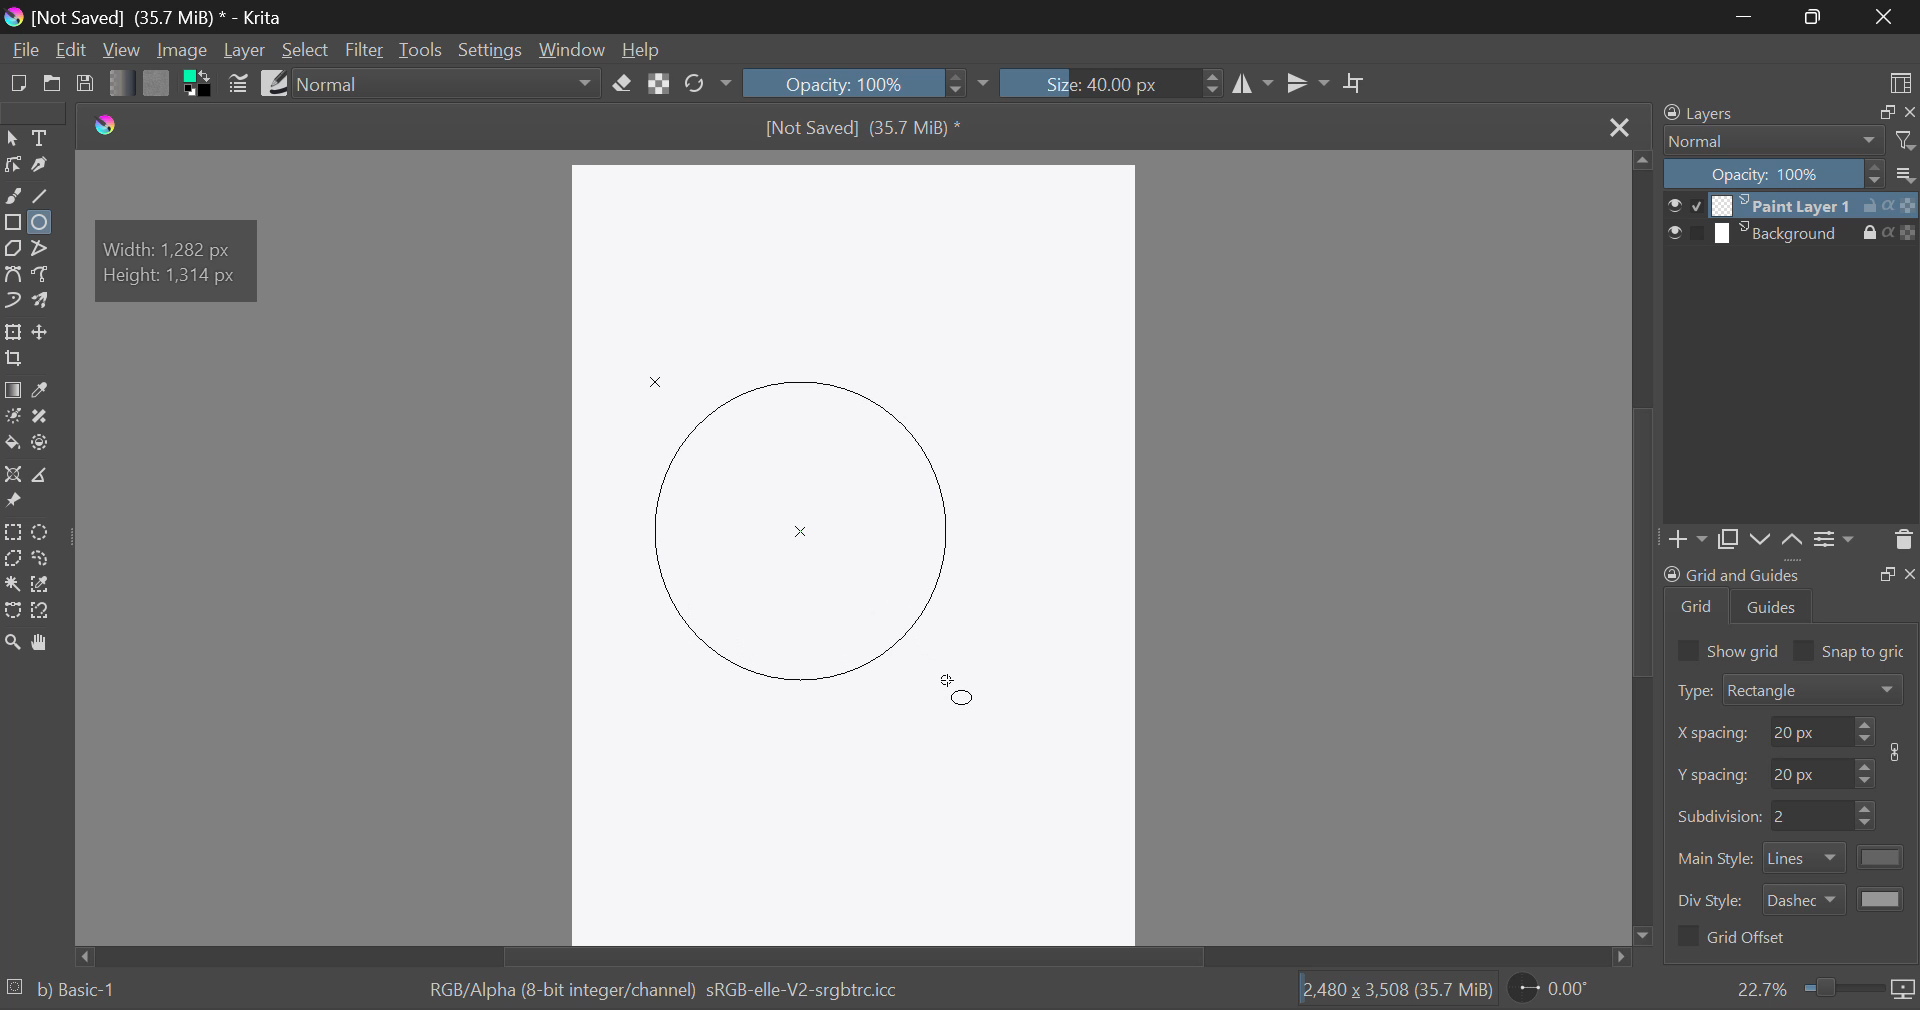 This screenshot has width=1920, height=1010. I want to click on Horizontal Mirror Flip, so click(1309, 83).